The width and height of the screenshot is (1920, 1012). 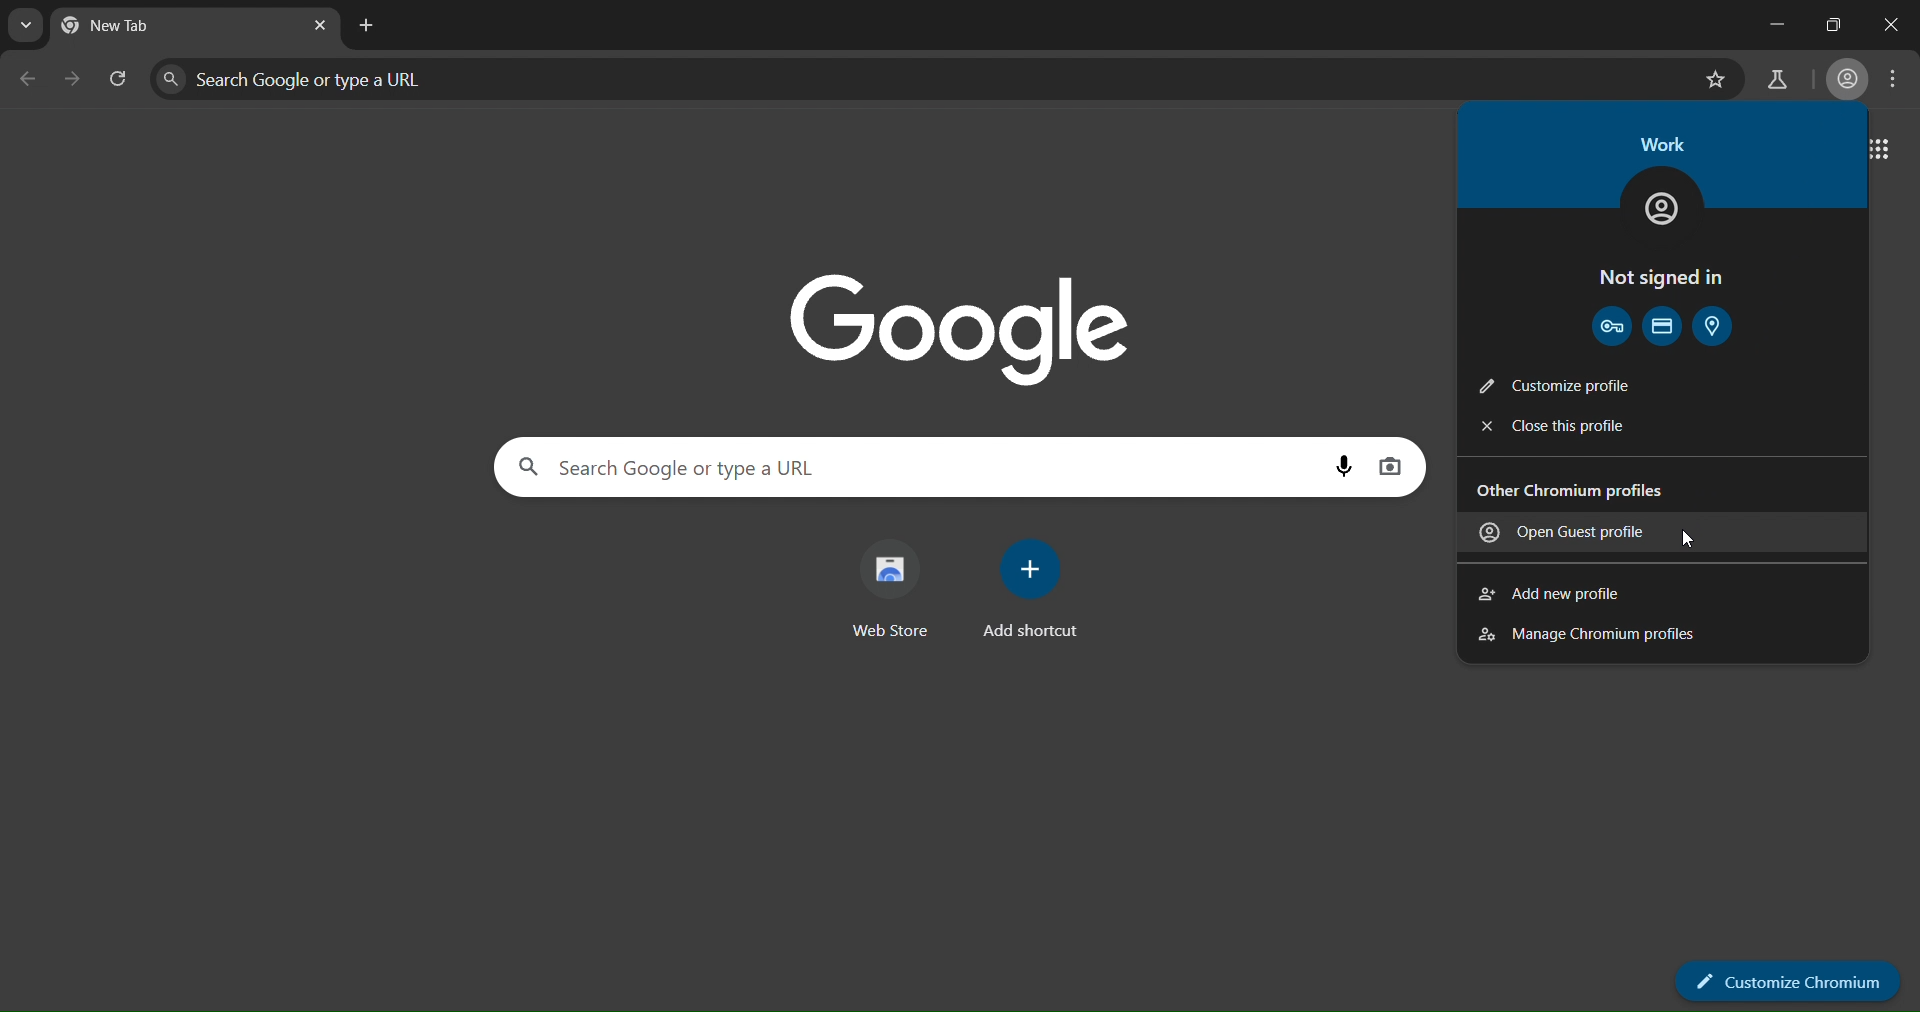 What do you see at coordinates (364, 23) in the screenshot?
I see `new tab` at bounding box center [364, 23].